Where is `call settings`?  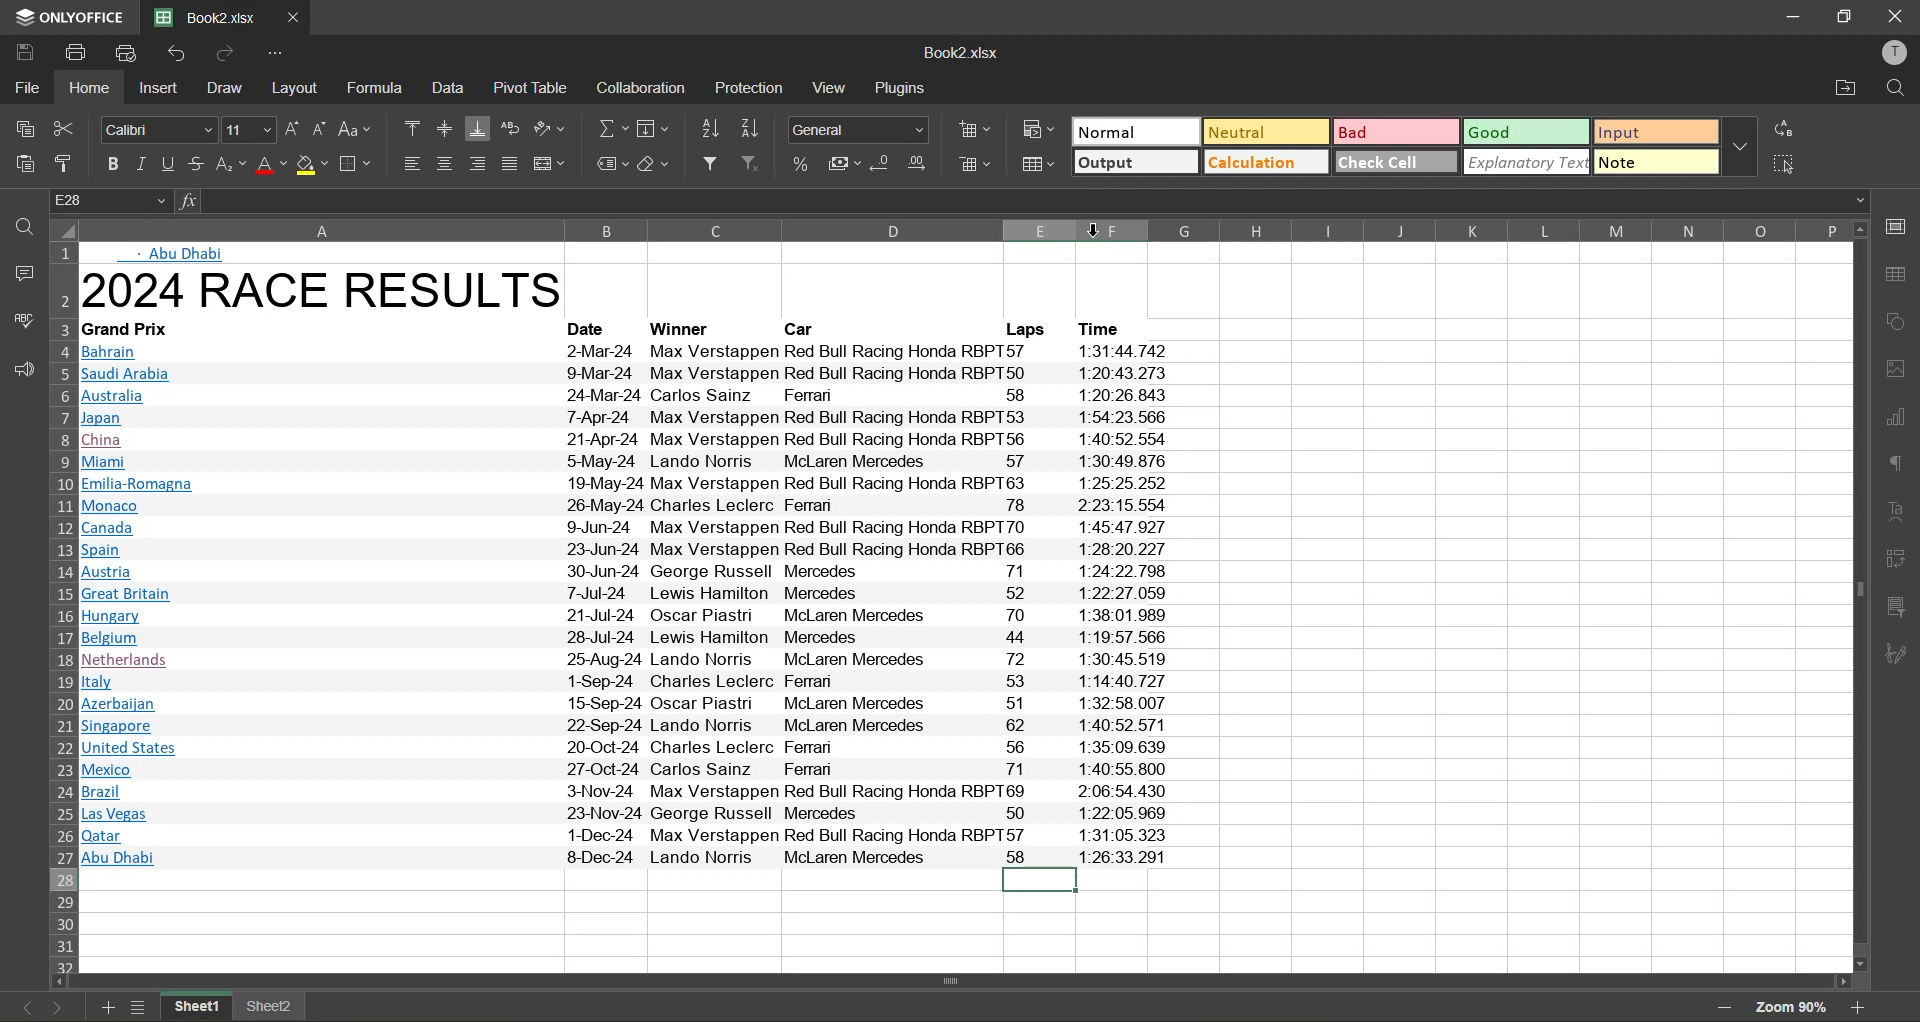
call settings is located at coordinates (1902, 225).